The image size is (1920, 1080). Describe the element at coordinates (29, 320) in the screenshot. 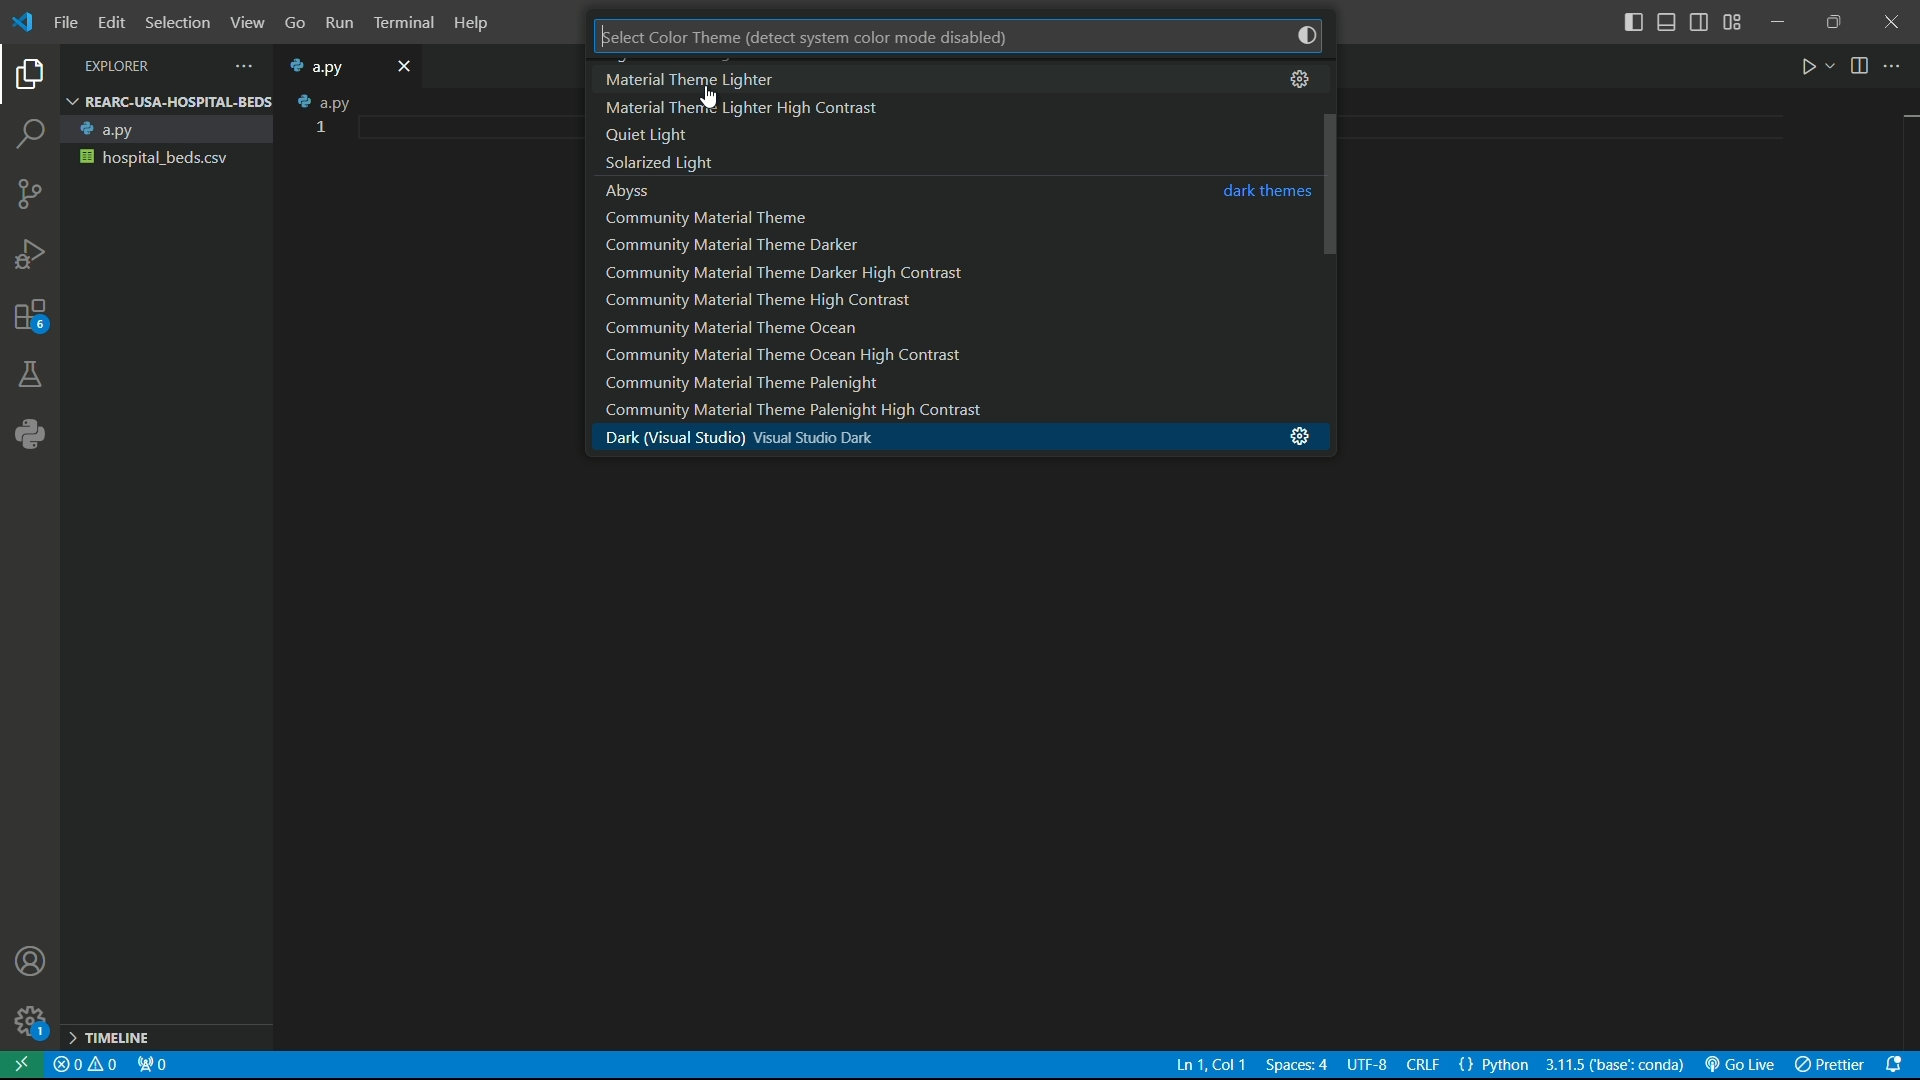

I see `extensions` at that location.